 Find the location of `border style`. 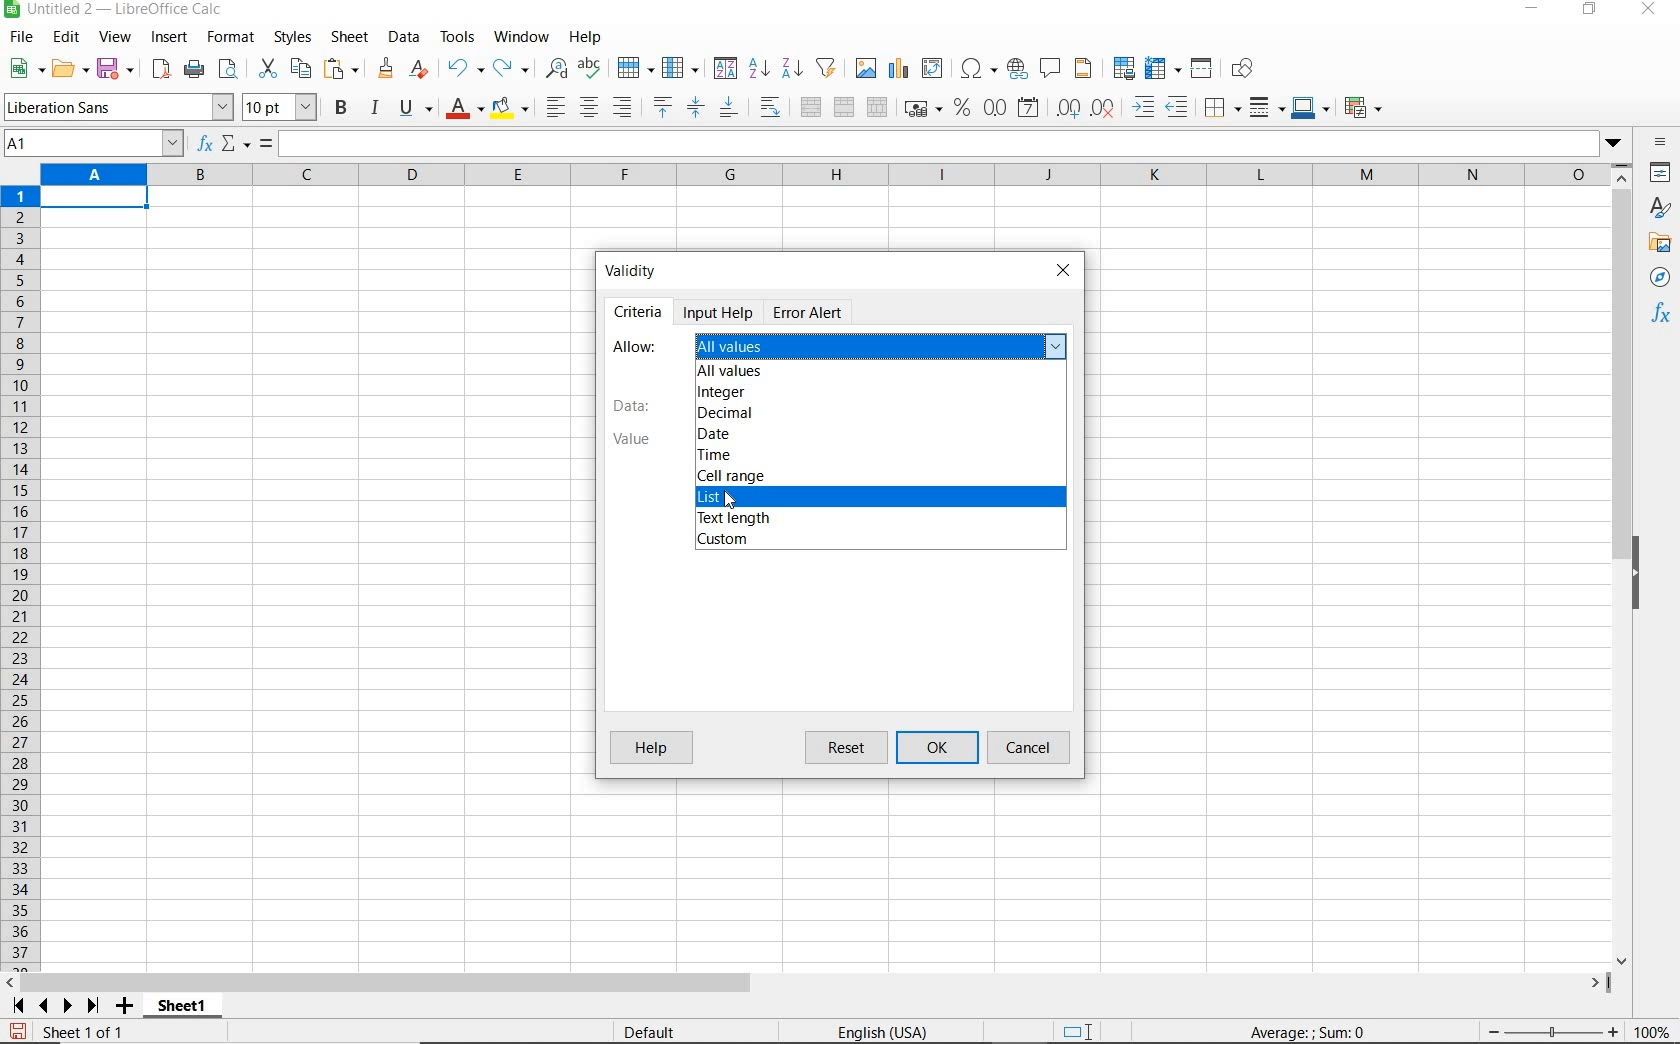

border style is located at coordinates (1268, 107).